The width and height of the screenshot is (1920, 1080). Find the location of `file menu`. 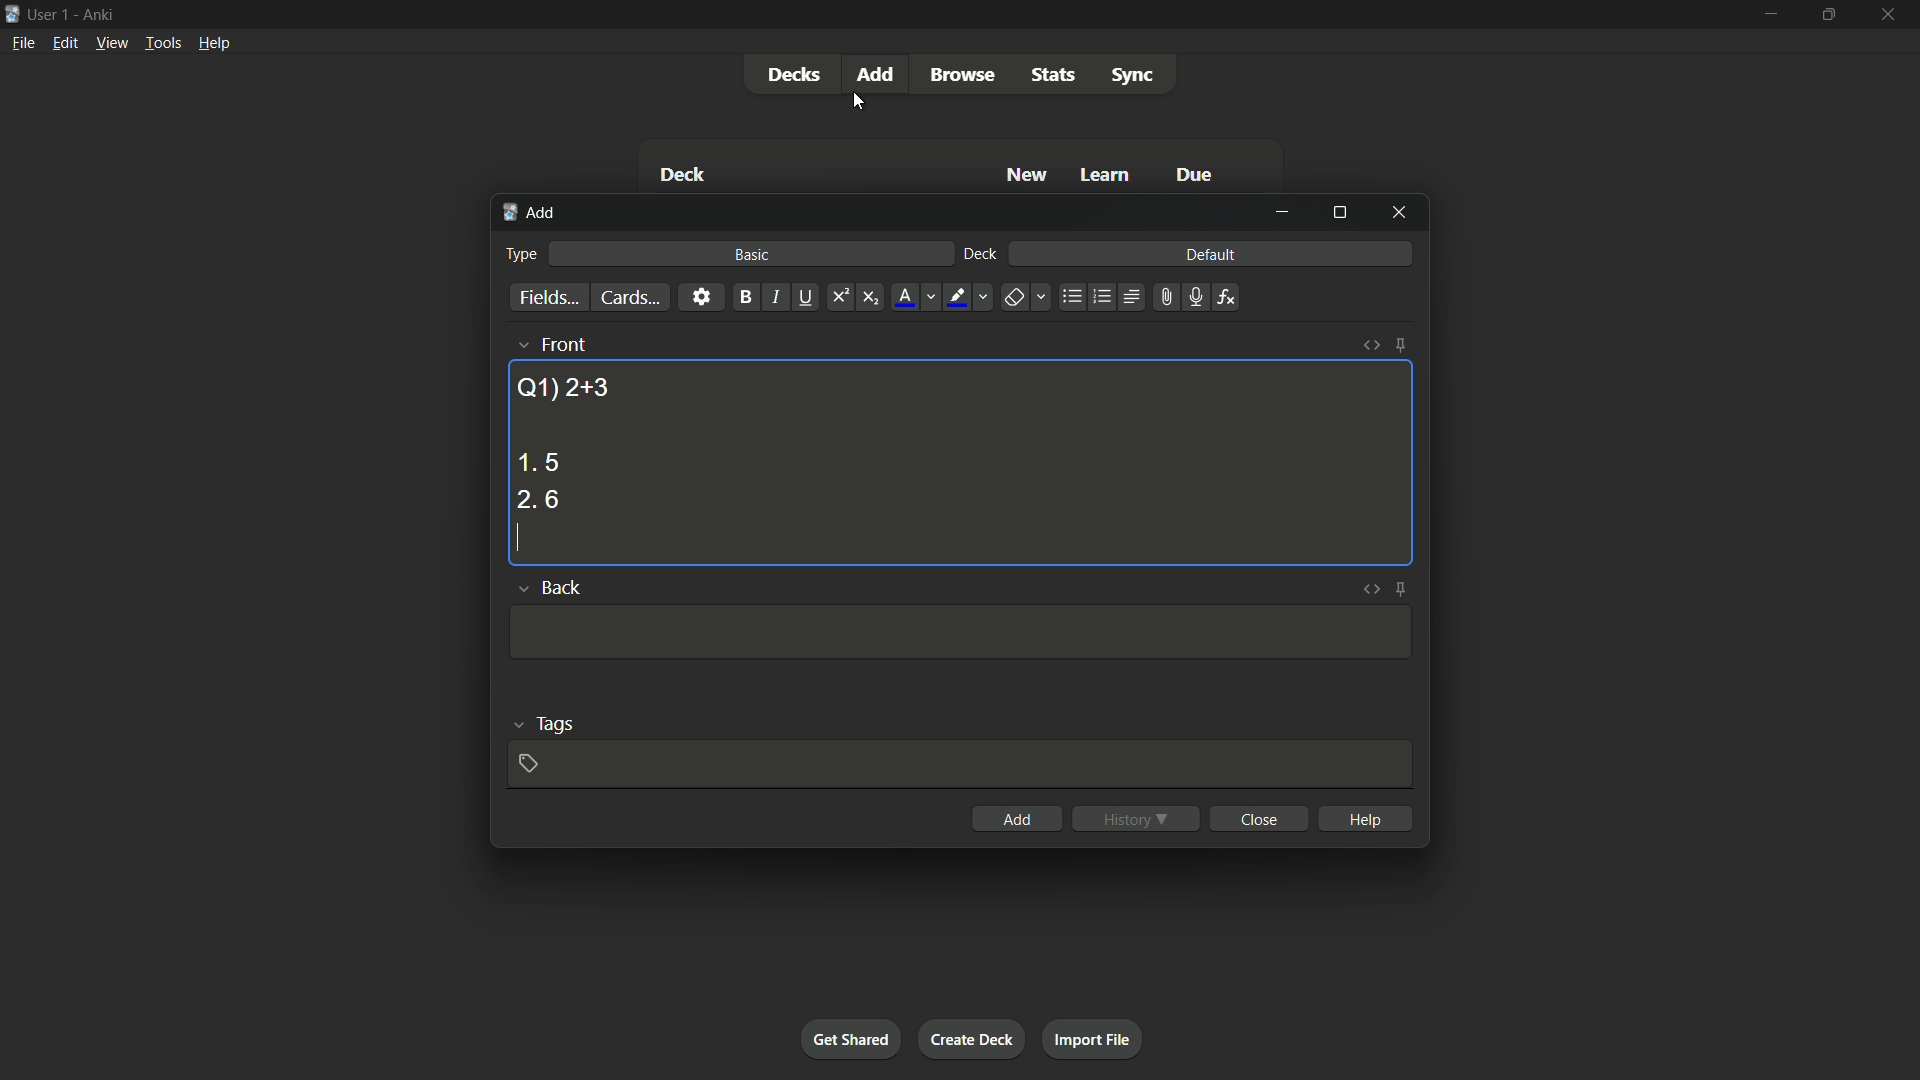

file menu is located at coordinates (25, 42).